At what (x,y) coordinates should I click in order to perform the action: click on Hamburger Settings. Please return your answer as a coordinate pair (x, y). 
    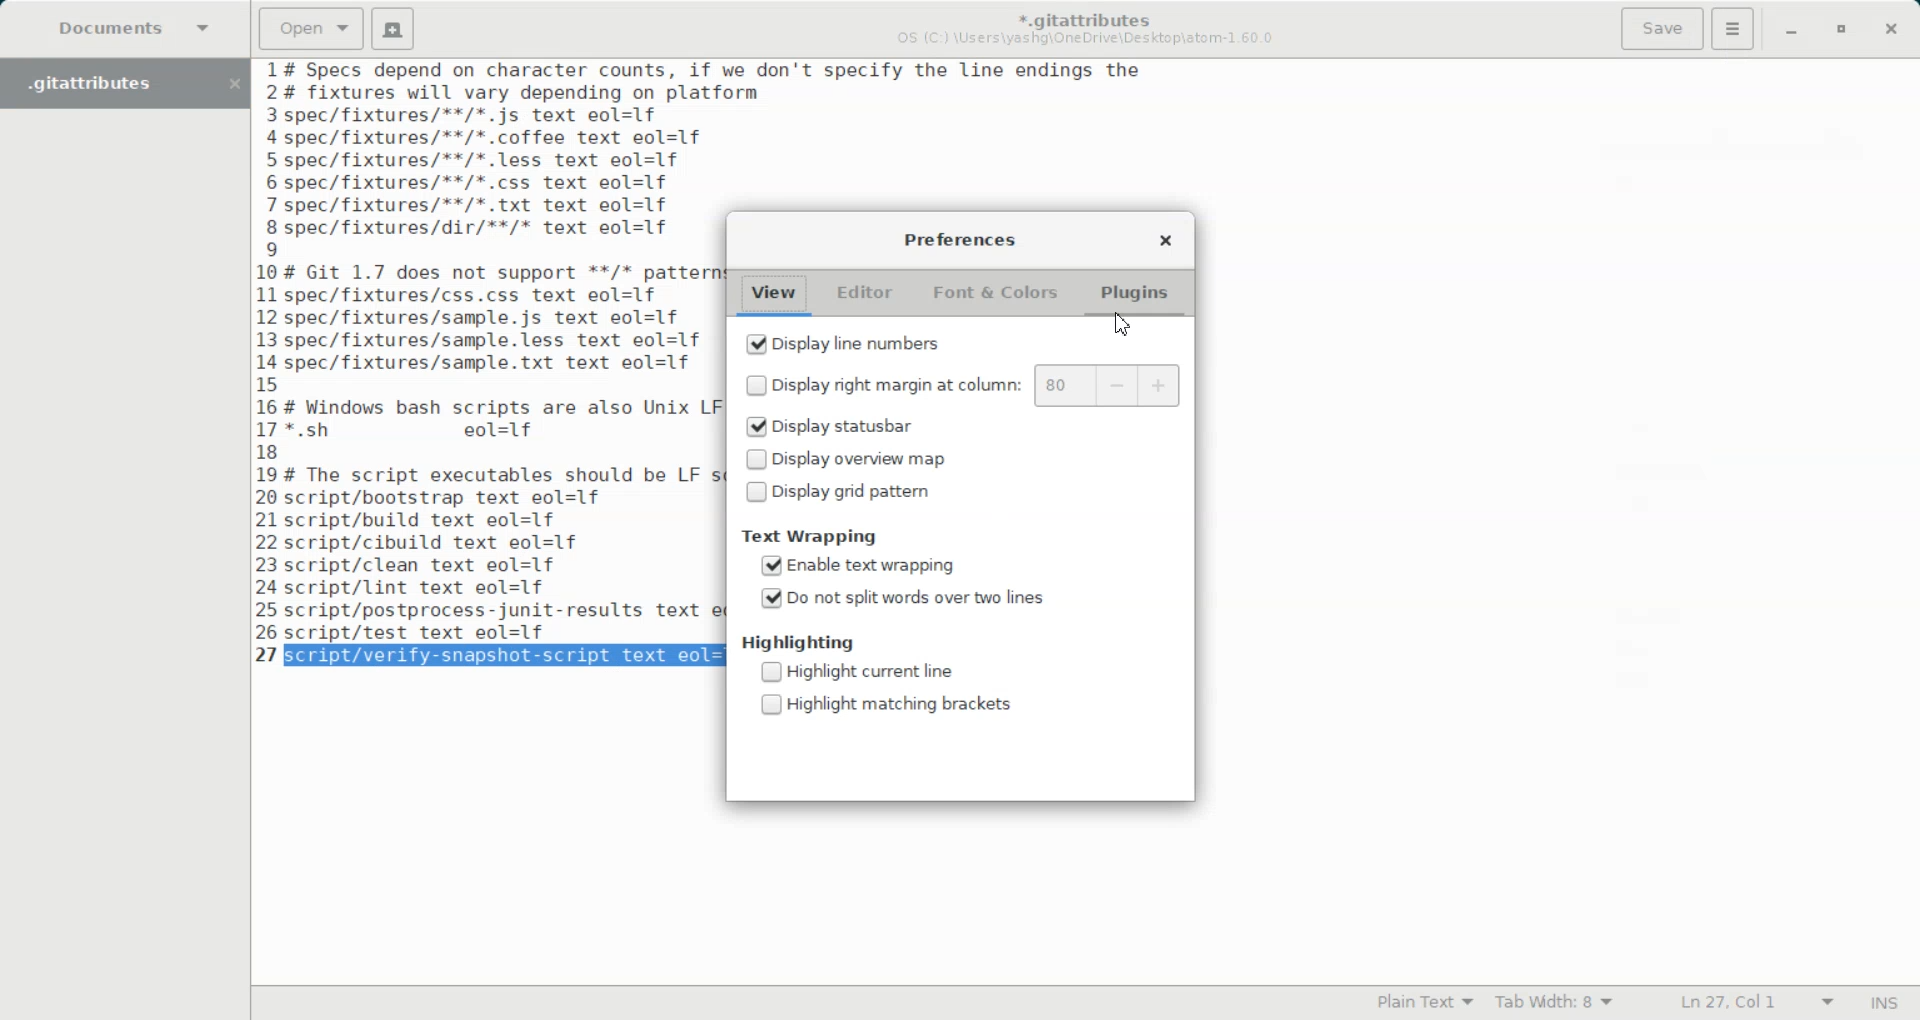
    Looking at the image, I should click on (1733, 28).